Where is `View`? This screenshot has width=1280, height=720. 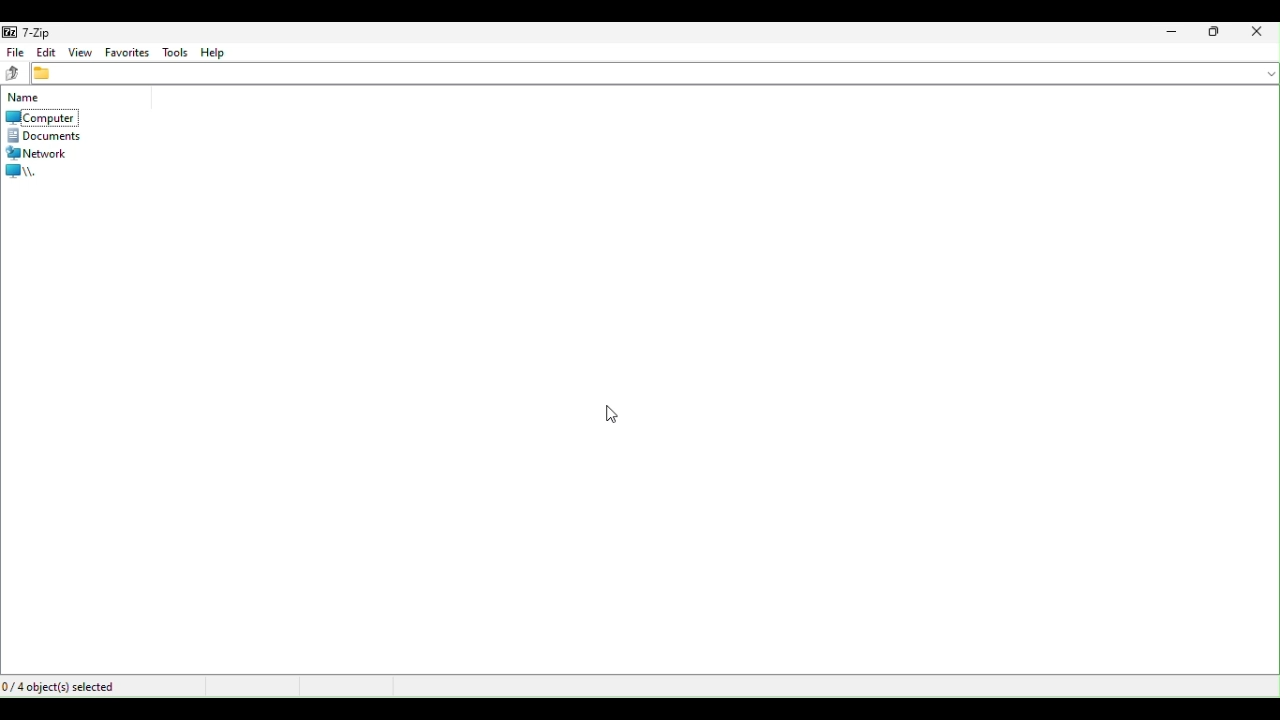 View is located at coordinates (80, 52).